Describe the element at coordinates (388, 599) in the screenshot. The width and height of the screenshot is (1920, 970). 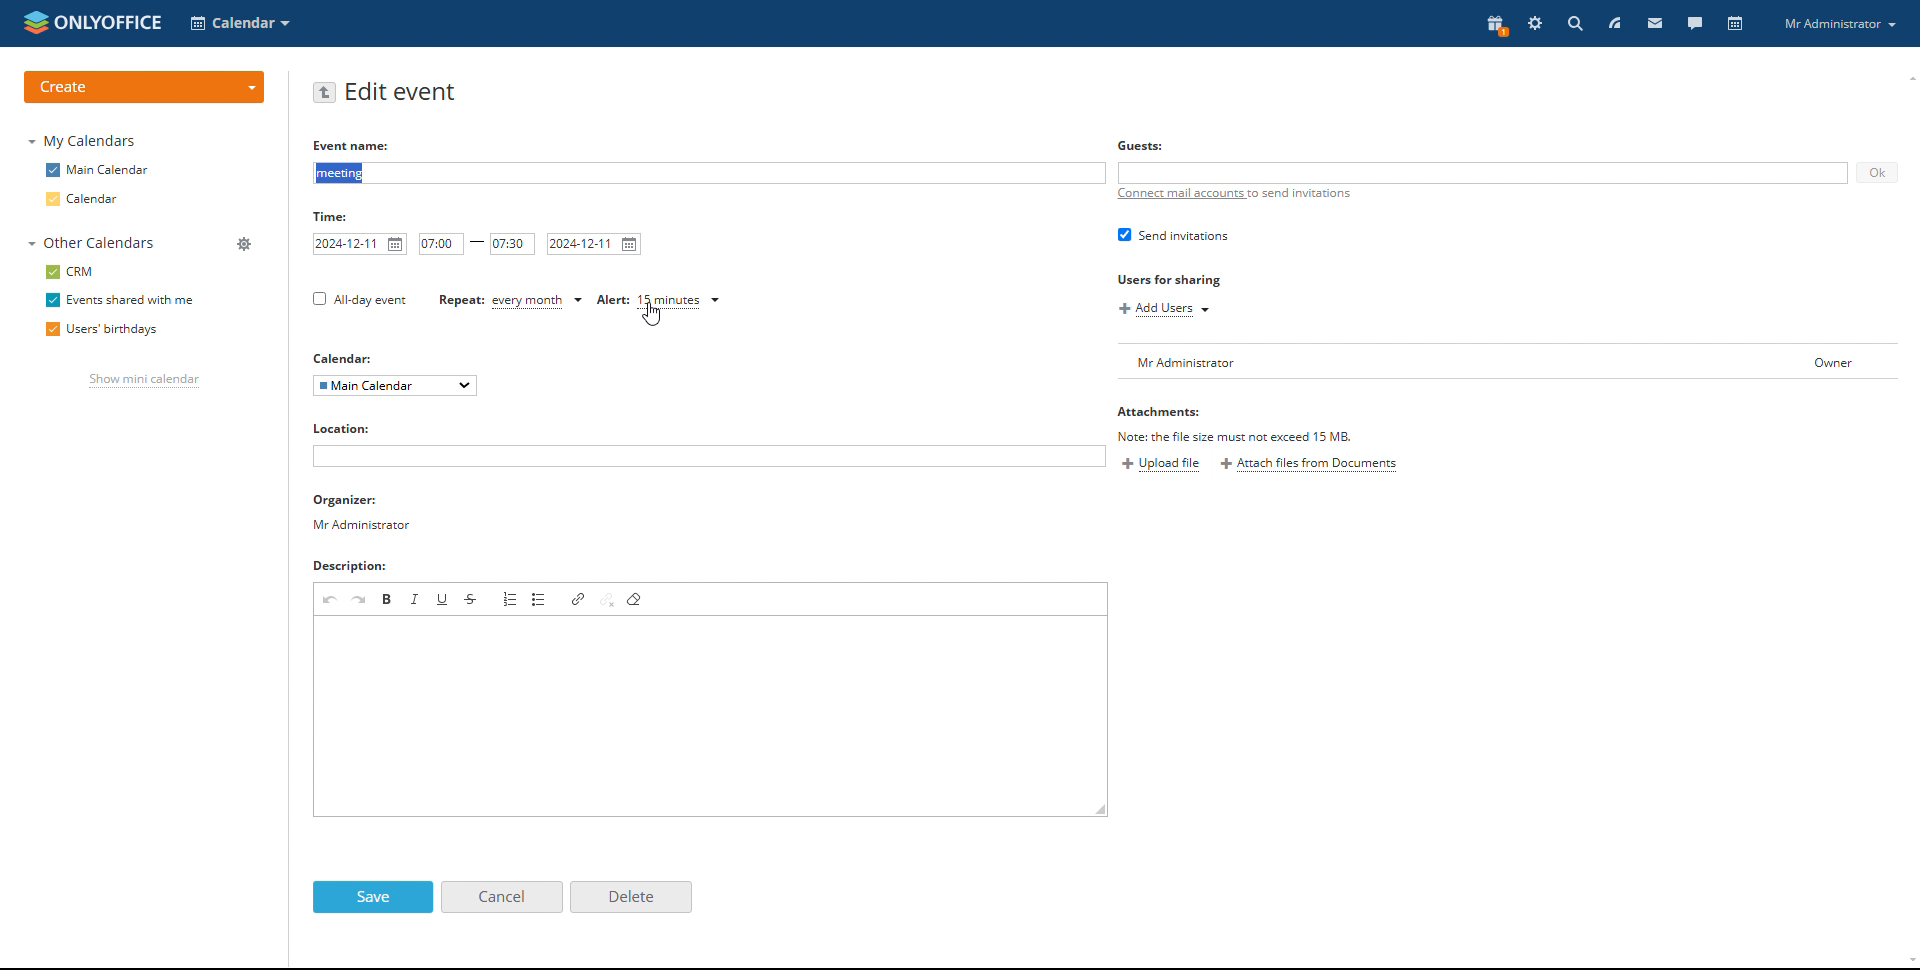
I see `bold` at that location.